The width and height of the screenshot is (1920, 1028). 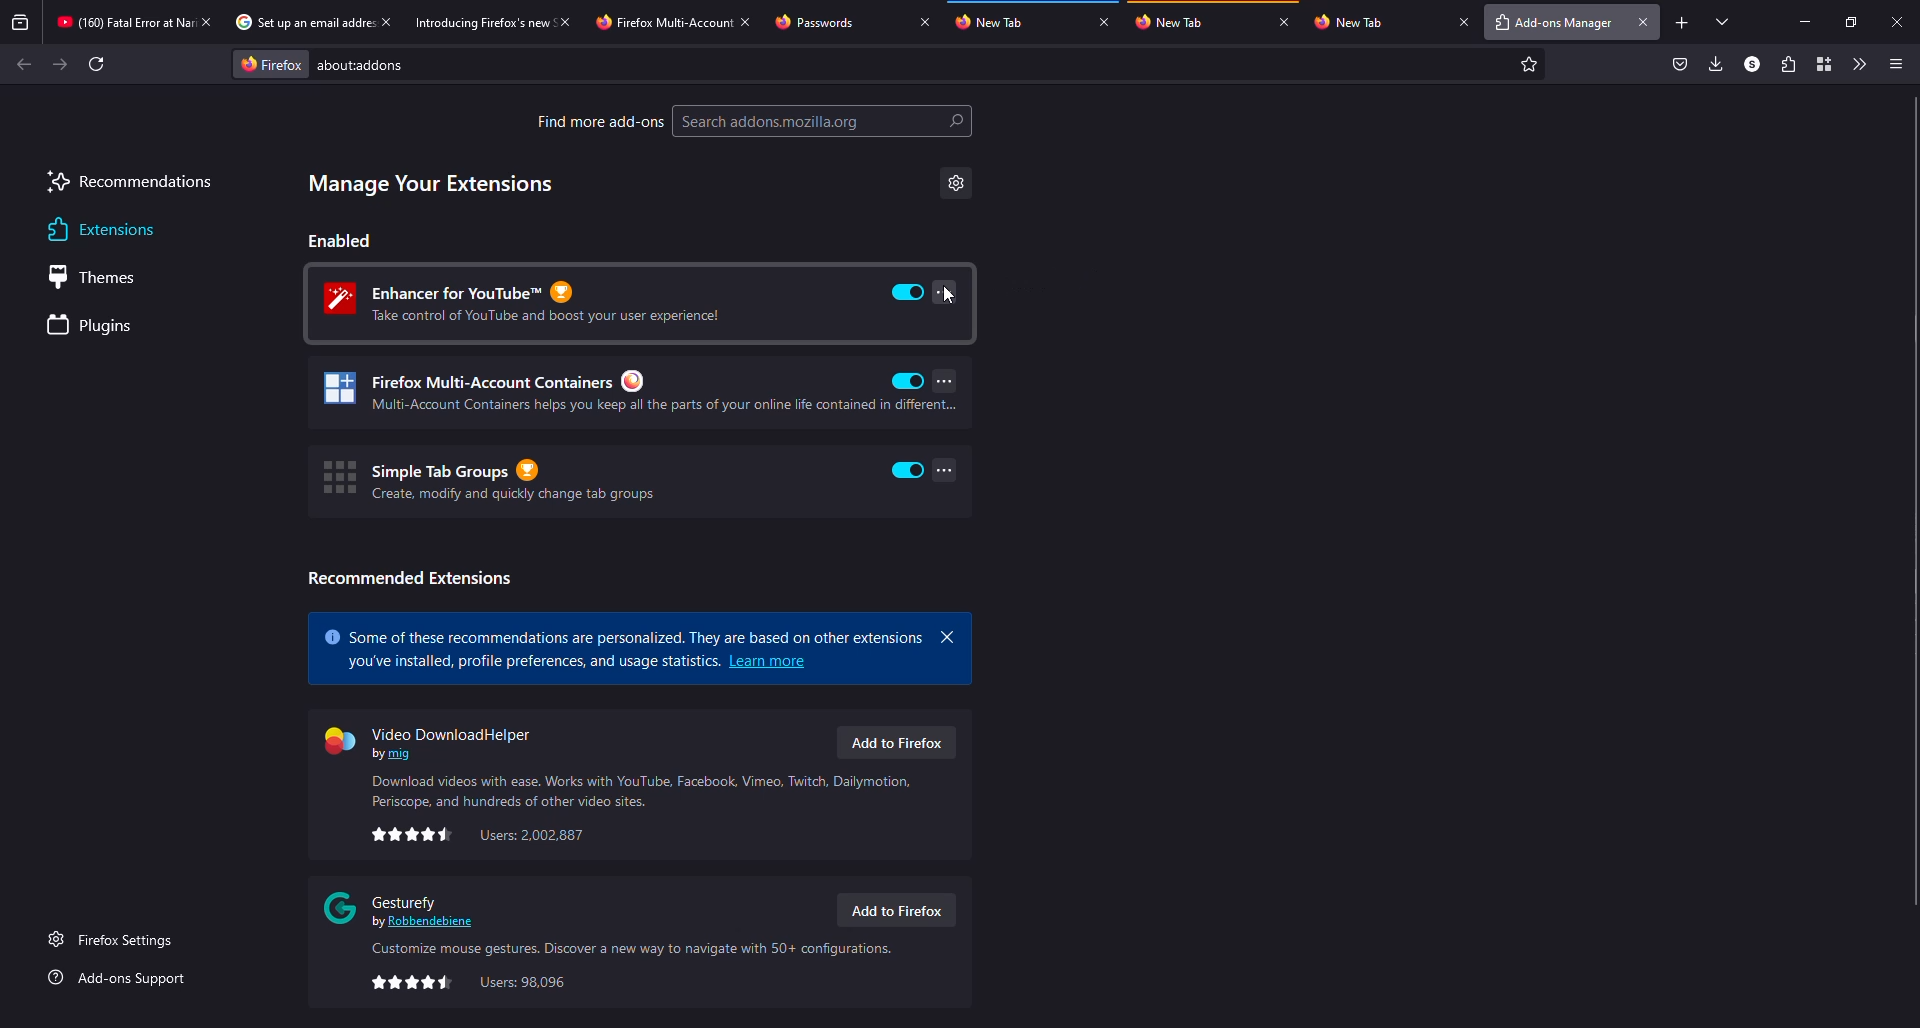 What do you see at coordinates (100, 277) in the screenshot?
I see `themes` at bounding box center [100, 277].